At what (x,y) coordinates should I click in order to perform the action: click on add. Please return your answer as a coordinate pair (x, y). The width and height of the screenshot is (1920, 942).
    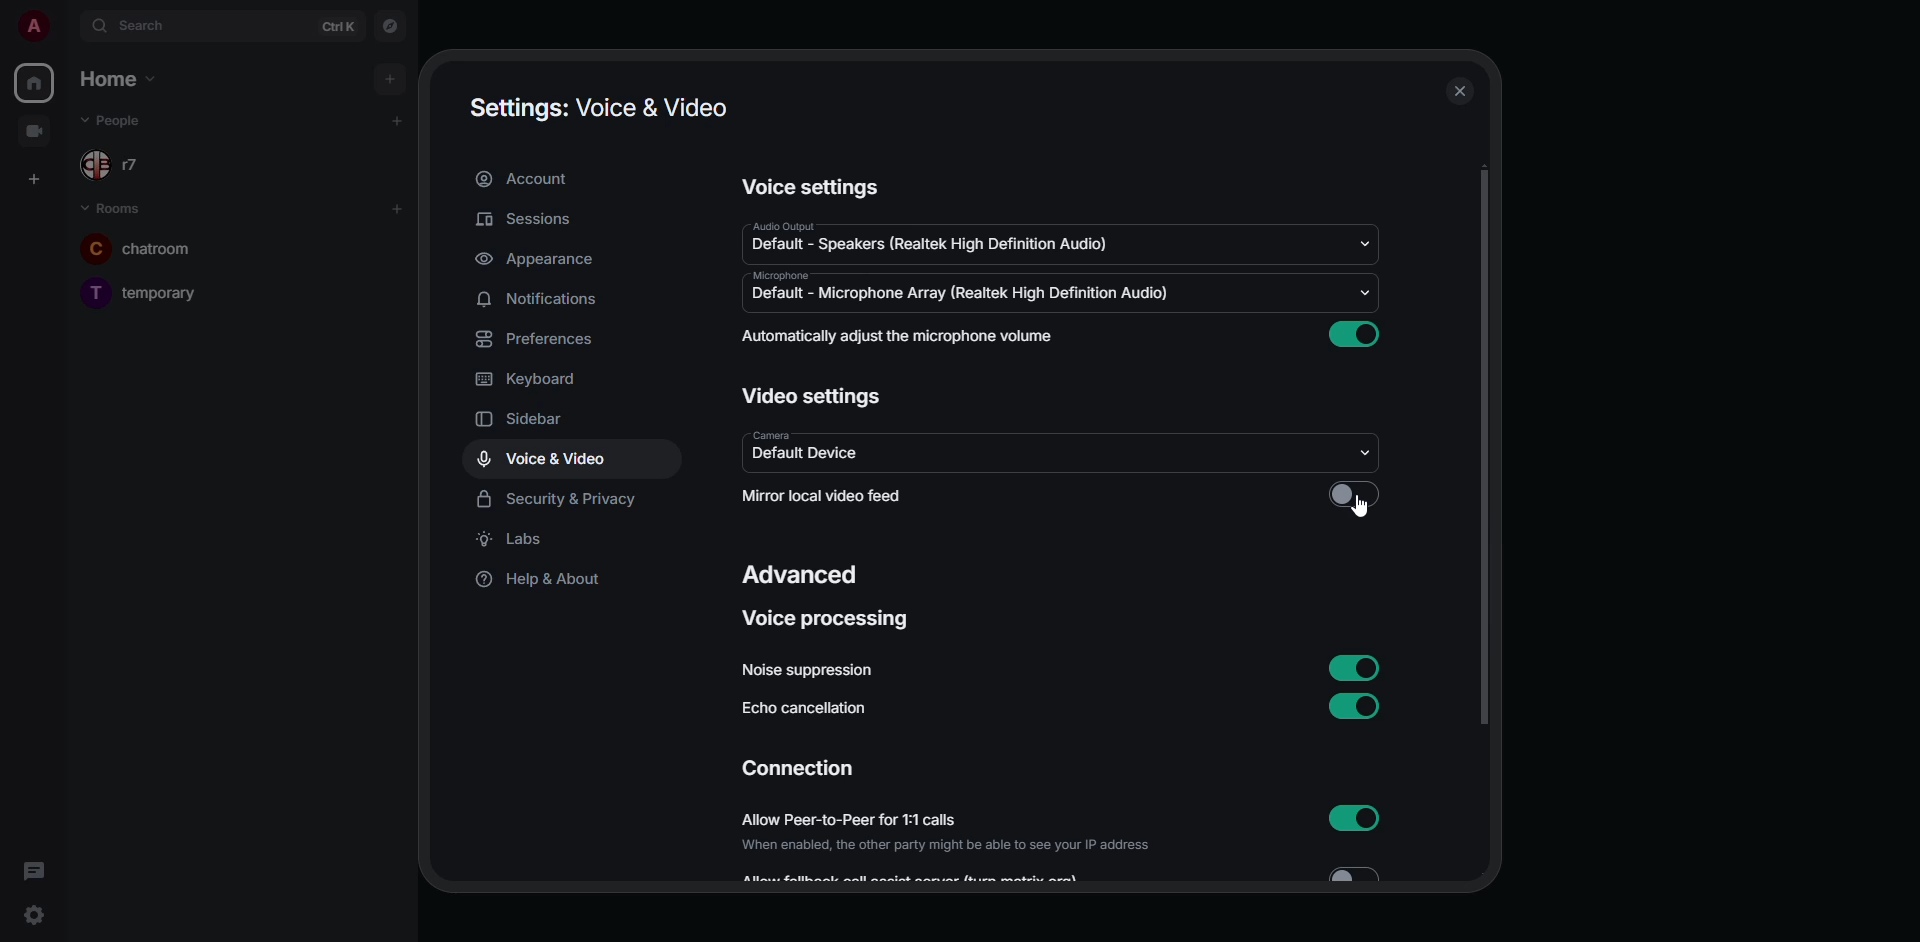
    Looking at the image, I should click on (385, 77).